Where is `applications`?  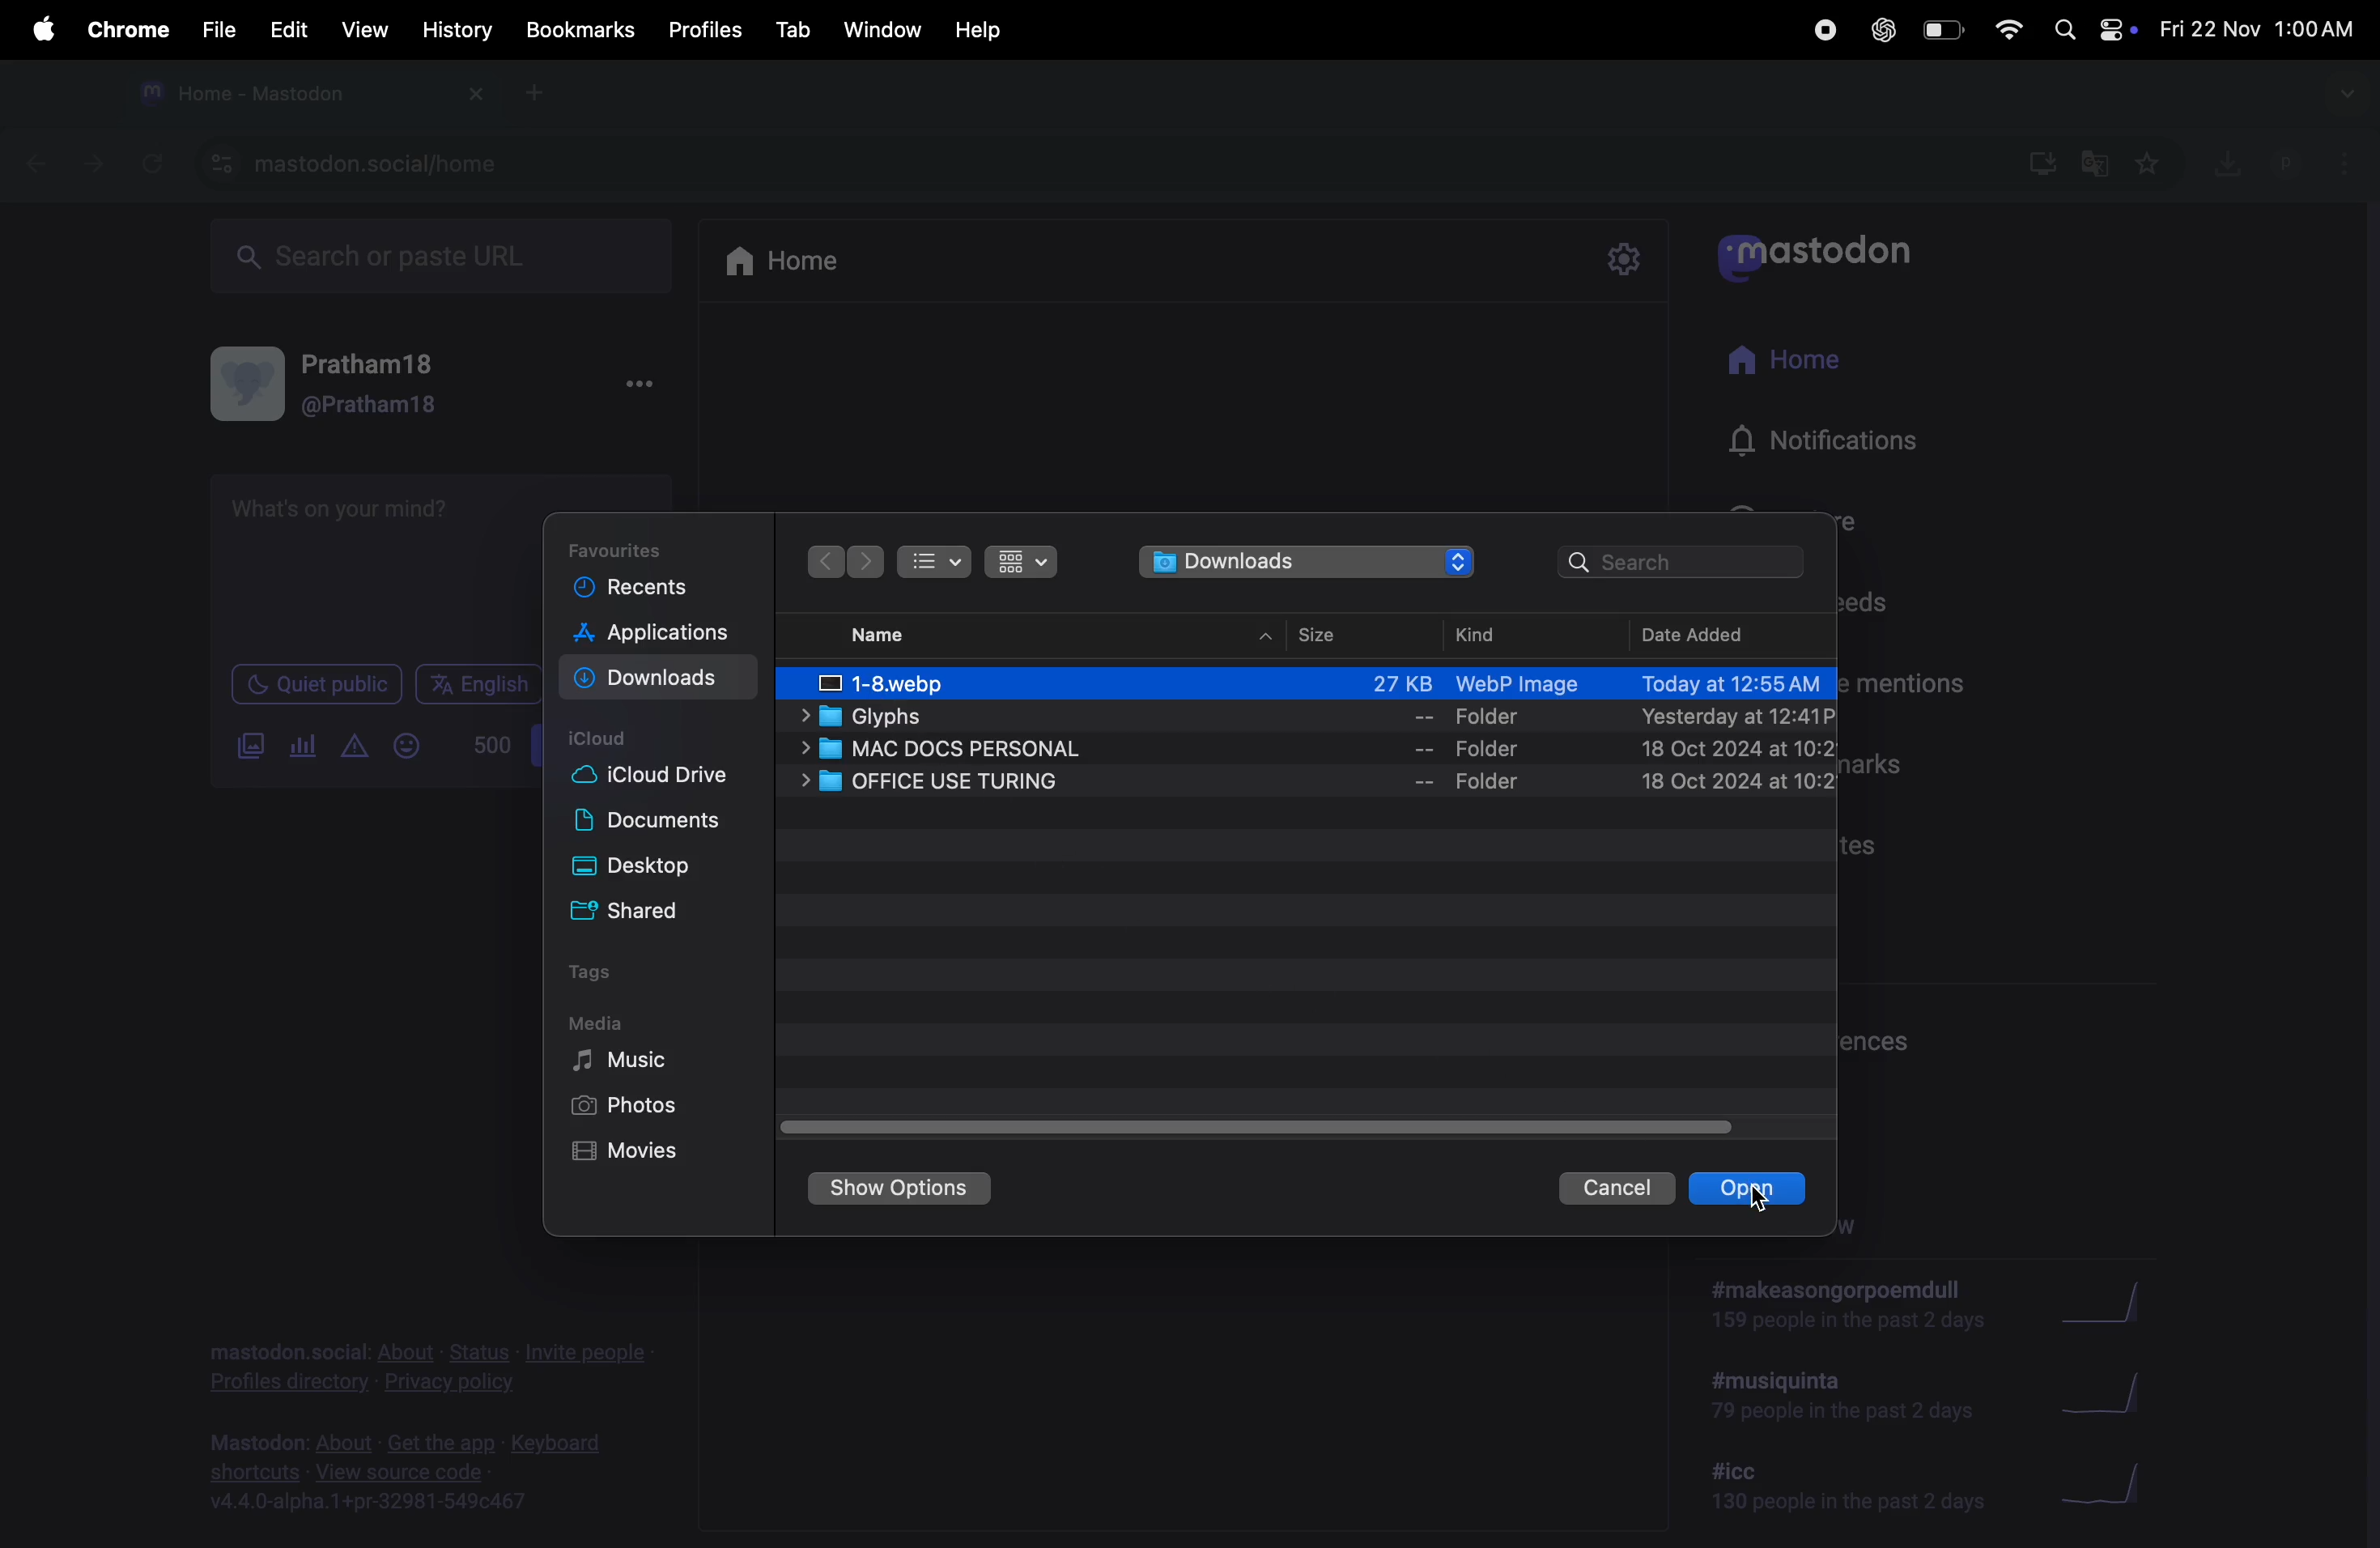 applications is located at coordinates (652, 635).